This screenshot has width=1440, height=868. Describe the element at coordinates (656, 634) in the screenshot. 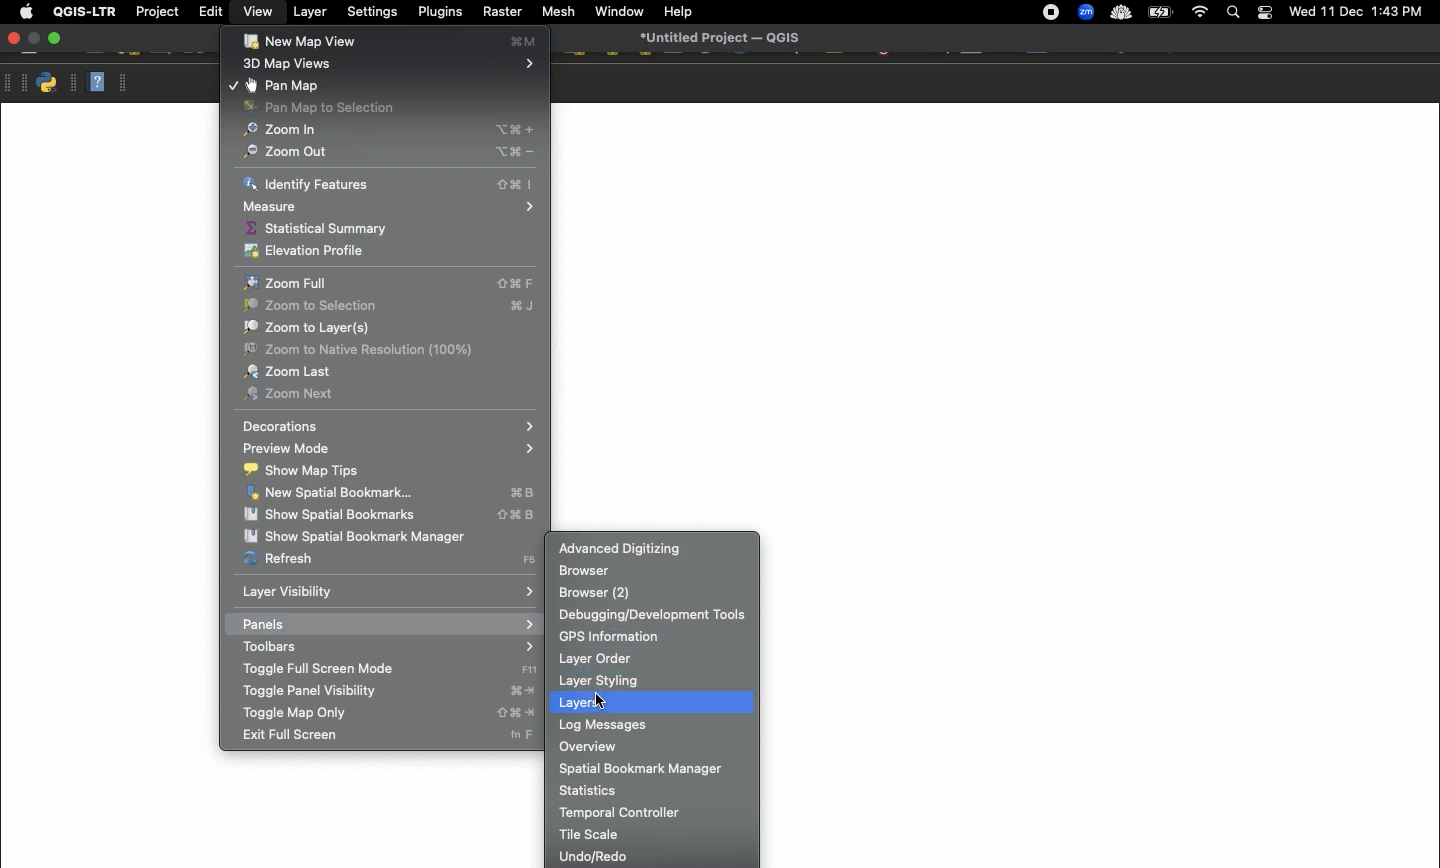

I see `GPS information` at that location.